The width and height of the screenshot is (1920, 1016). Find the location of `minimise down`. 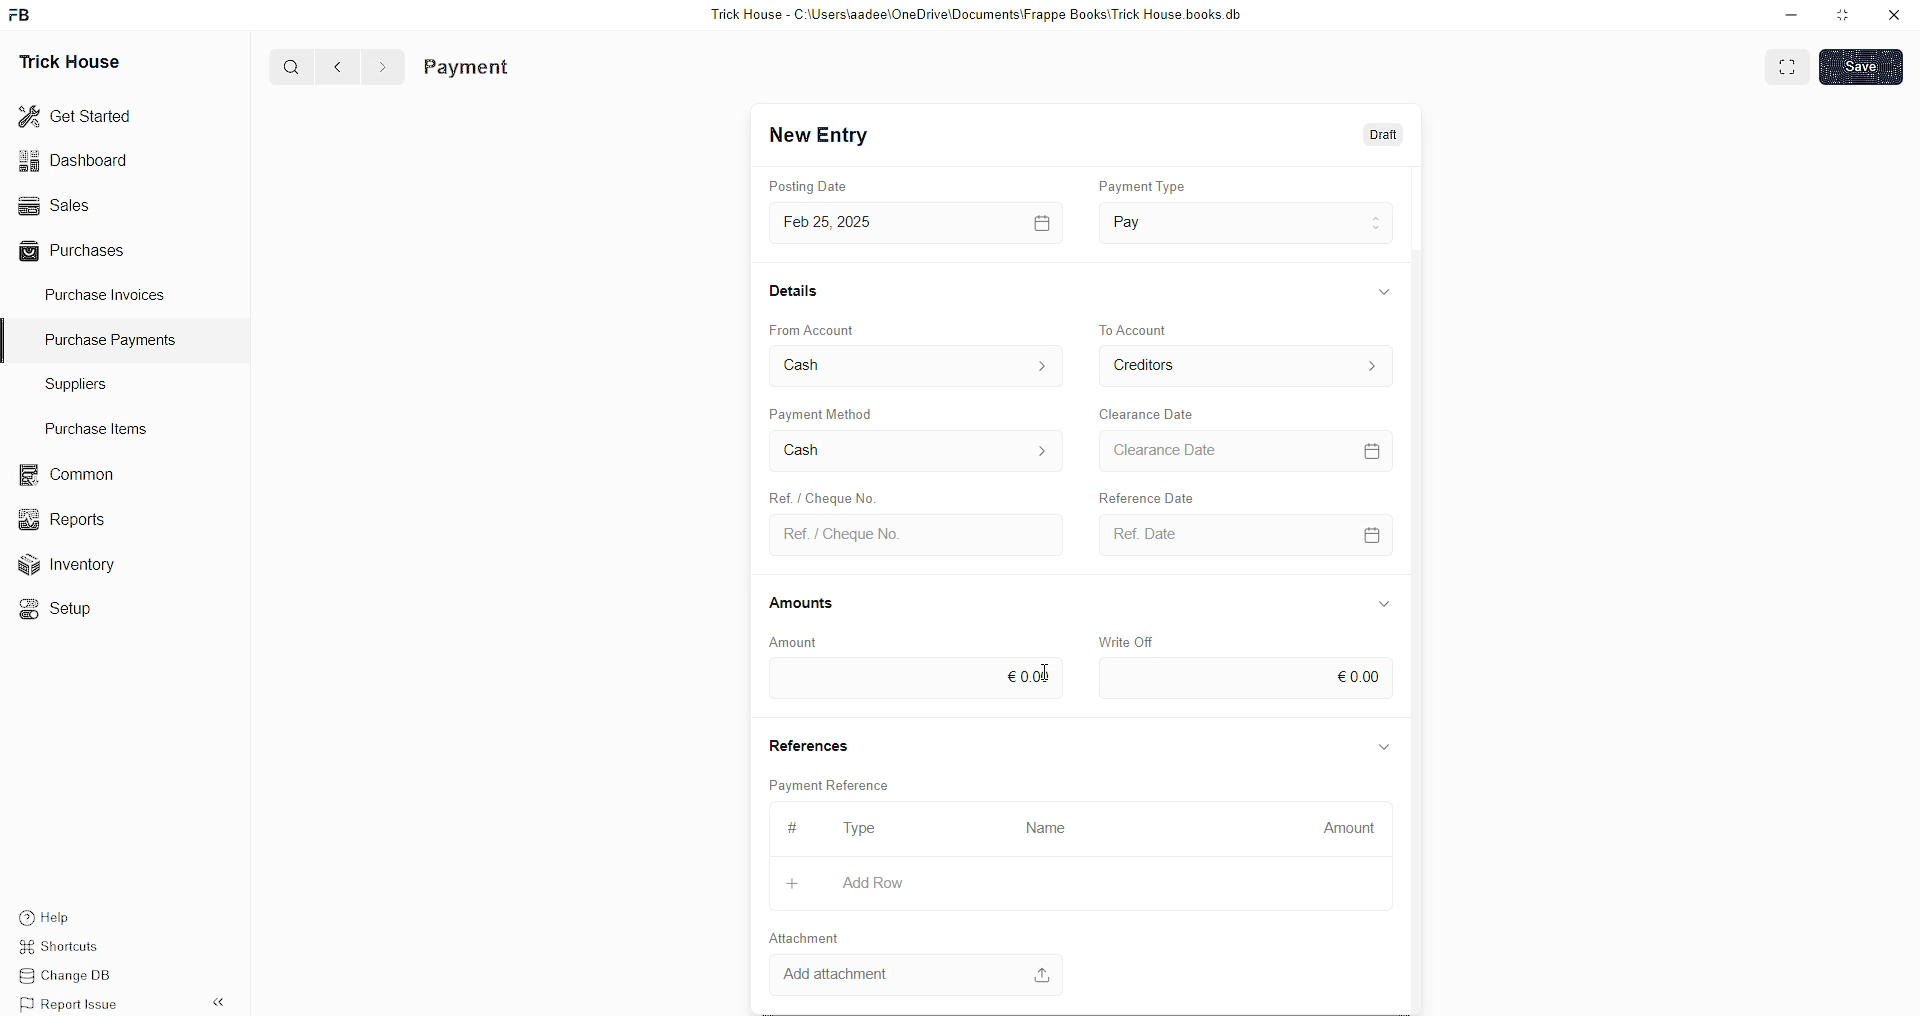

minimise down is located at coordinates (1788, 15).